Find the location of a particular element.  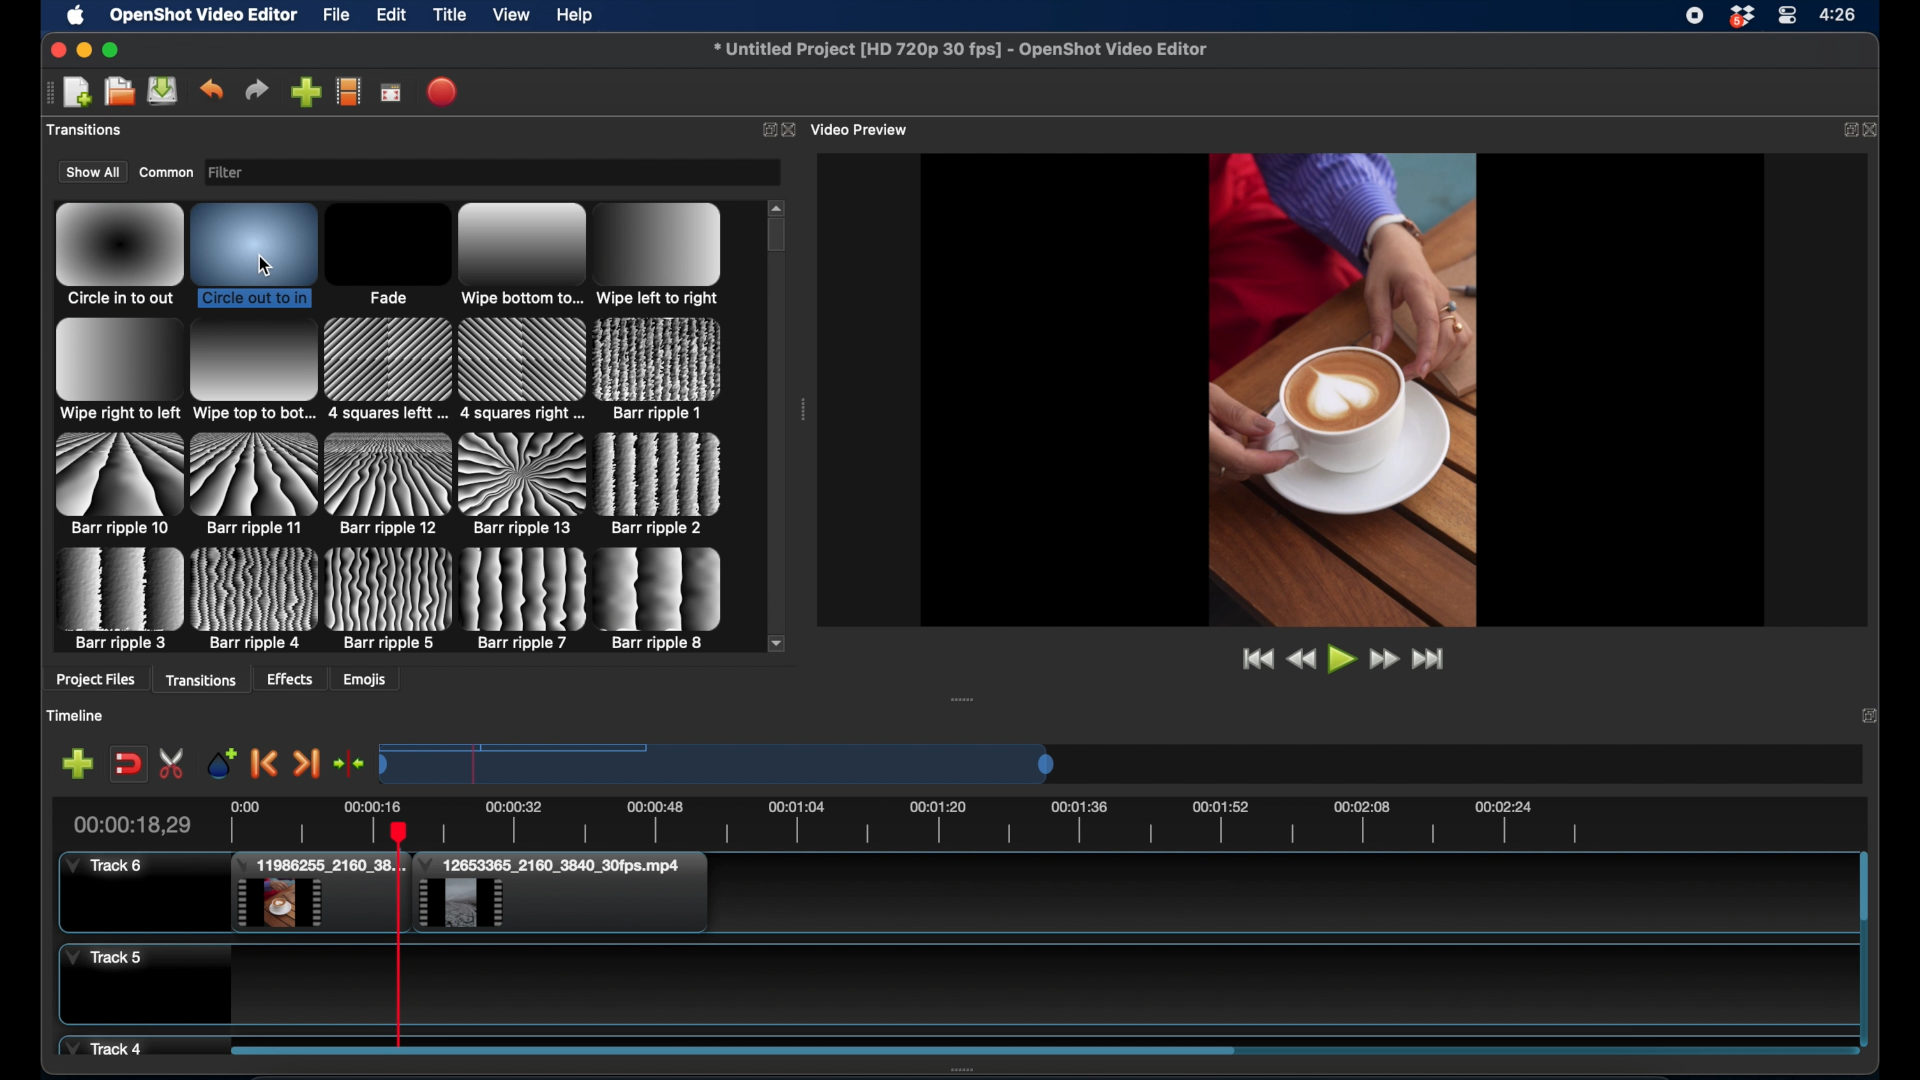

transition is located at coordinates (660, 253).